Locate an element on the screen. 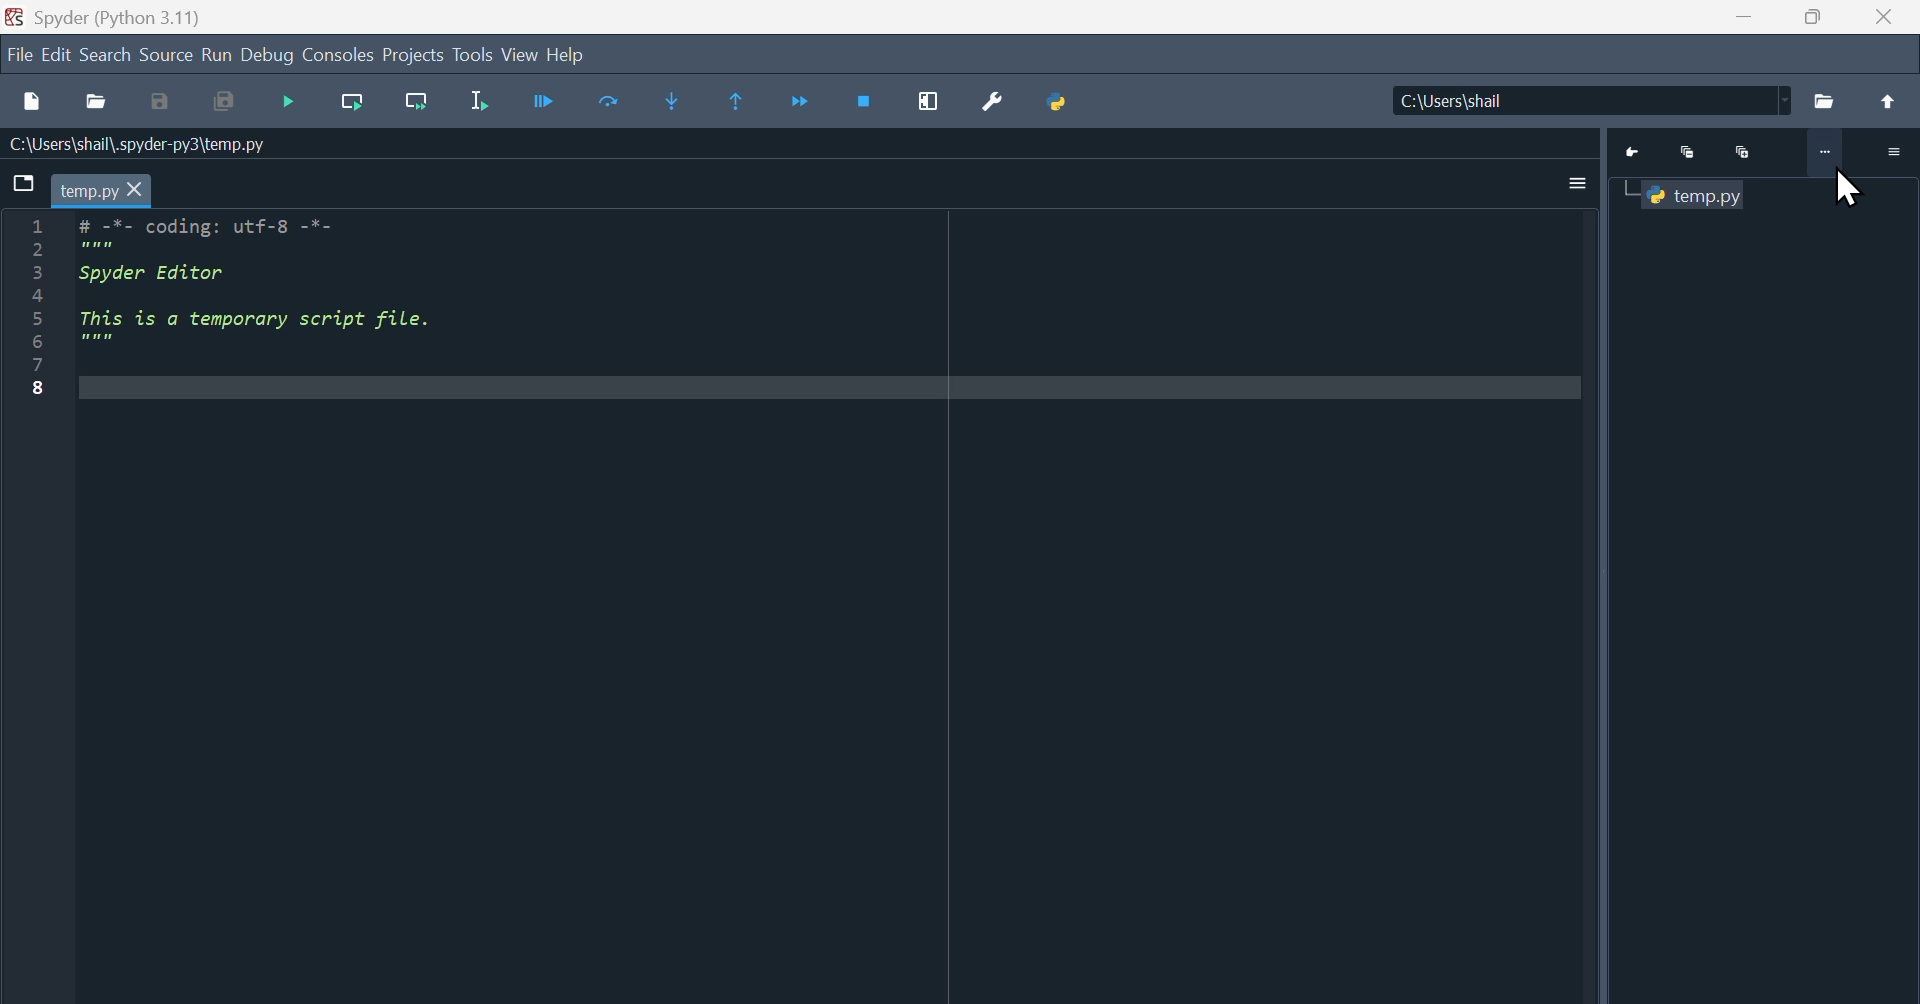  close is located at coordinates (1888, 17).